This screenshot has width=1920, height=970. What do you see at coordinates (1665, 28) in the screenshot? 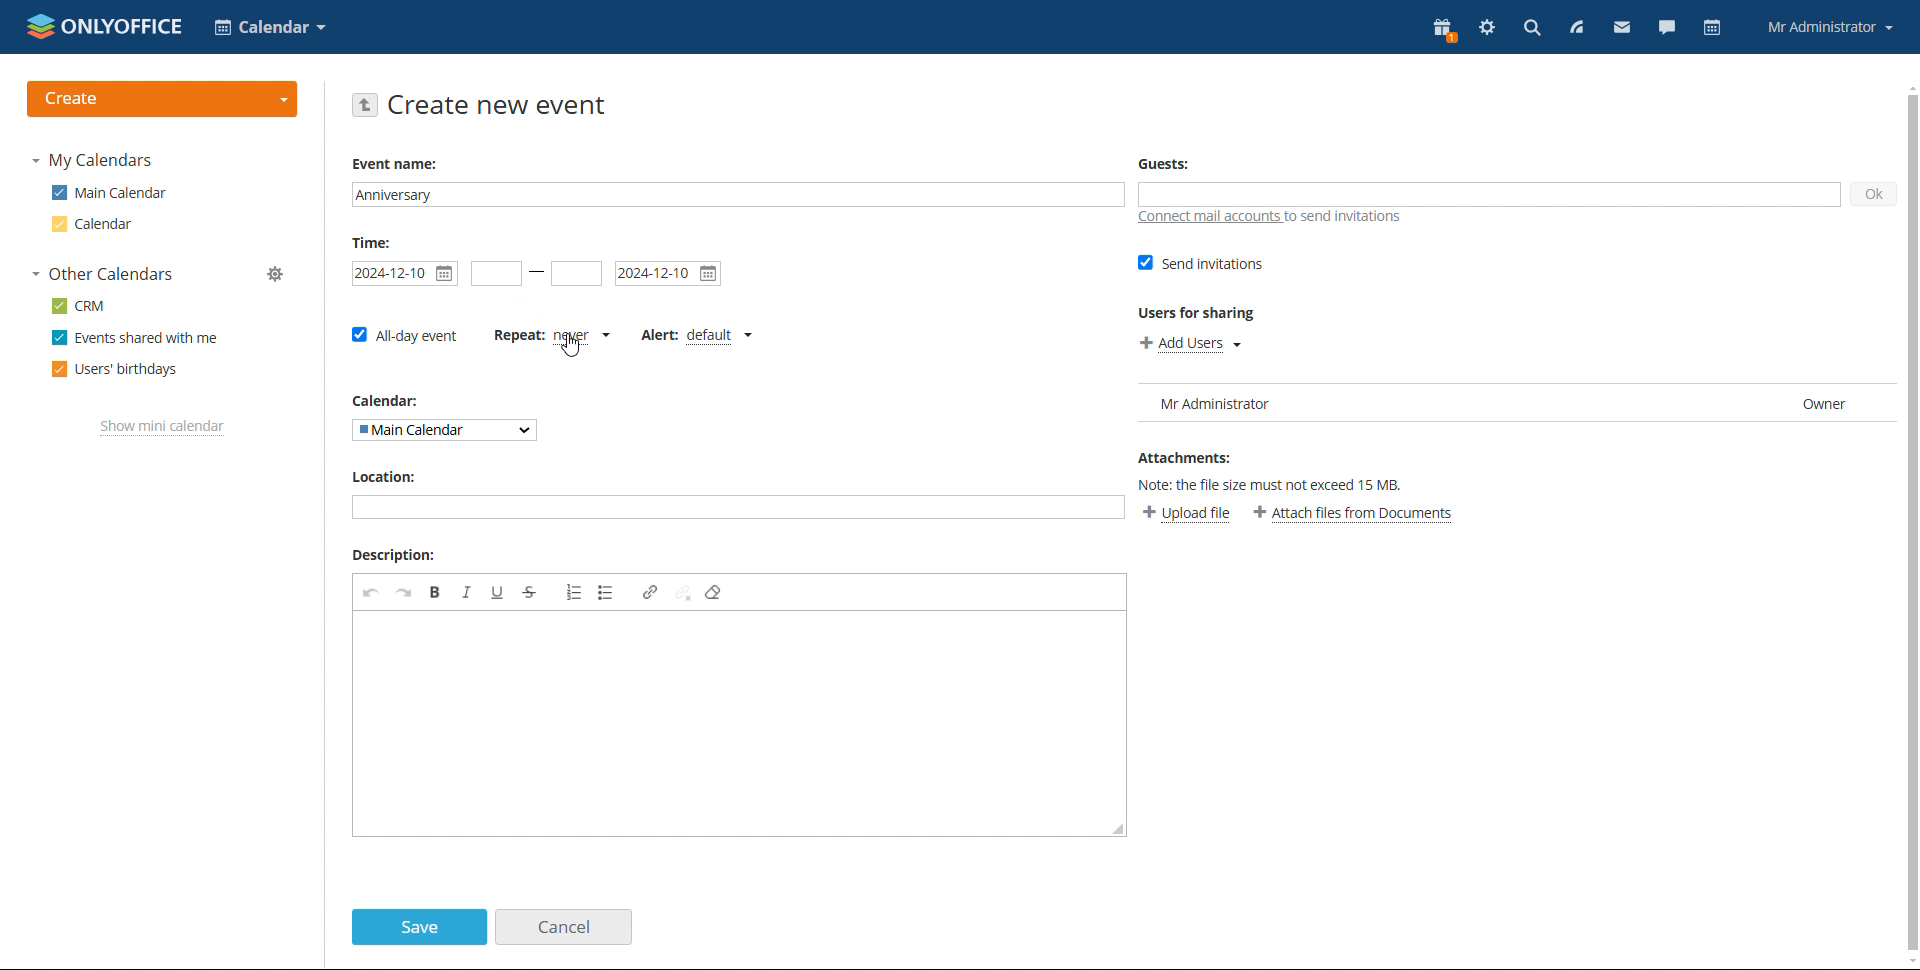
I see `talk` at bounding box center [1665, 28].